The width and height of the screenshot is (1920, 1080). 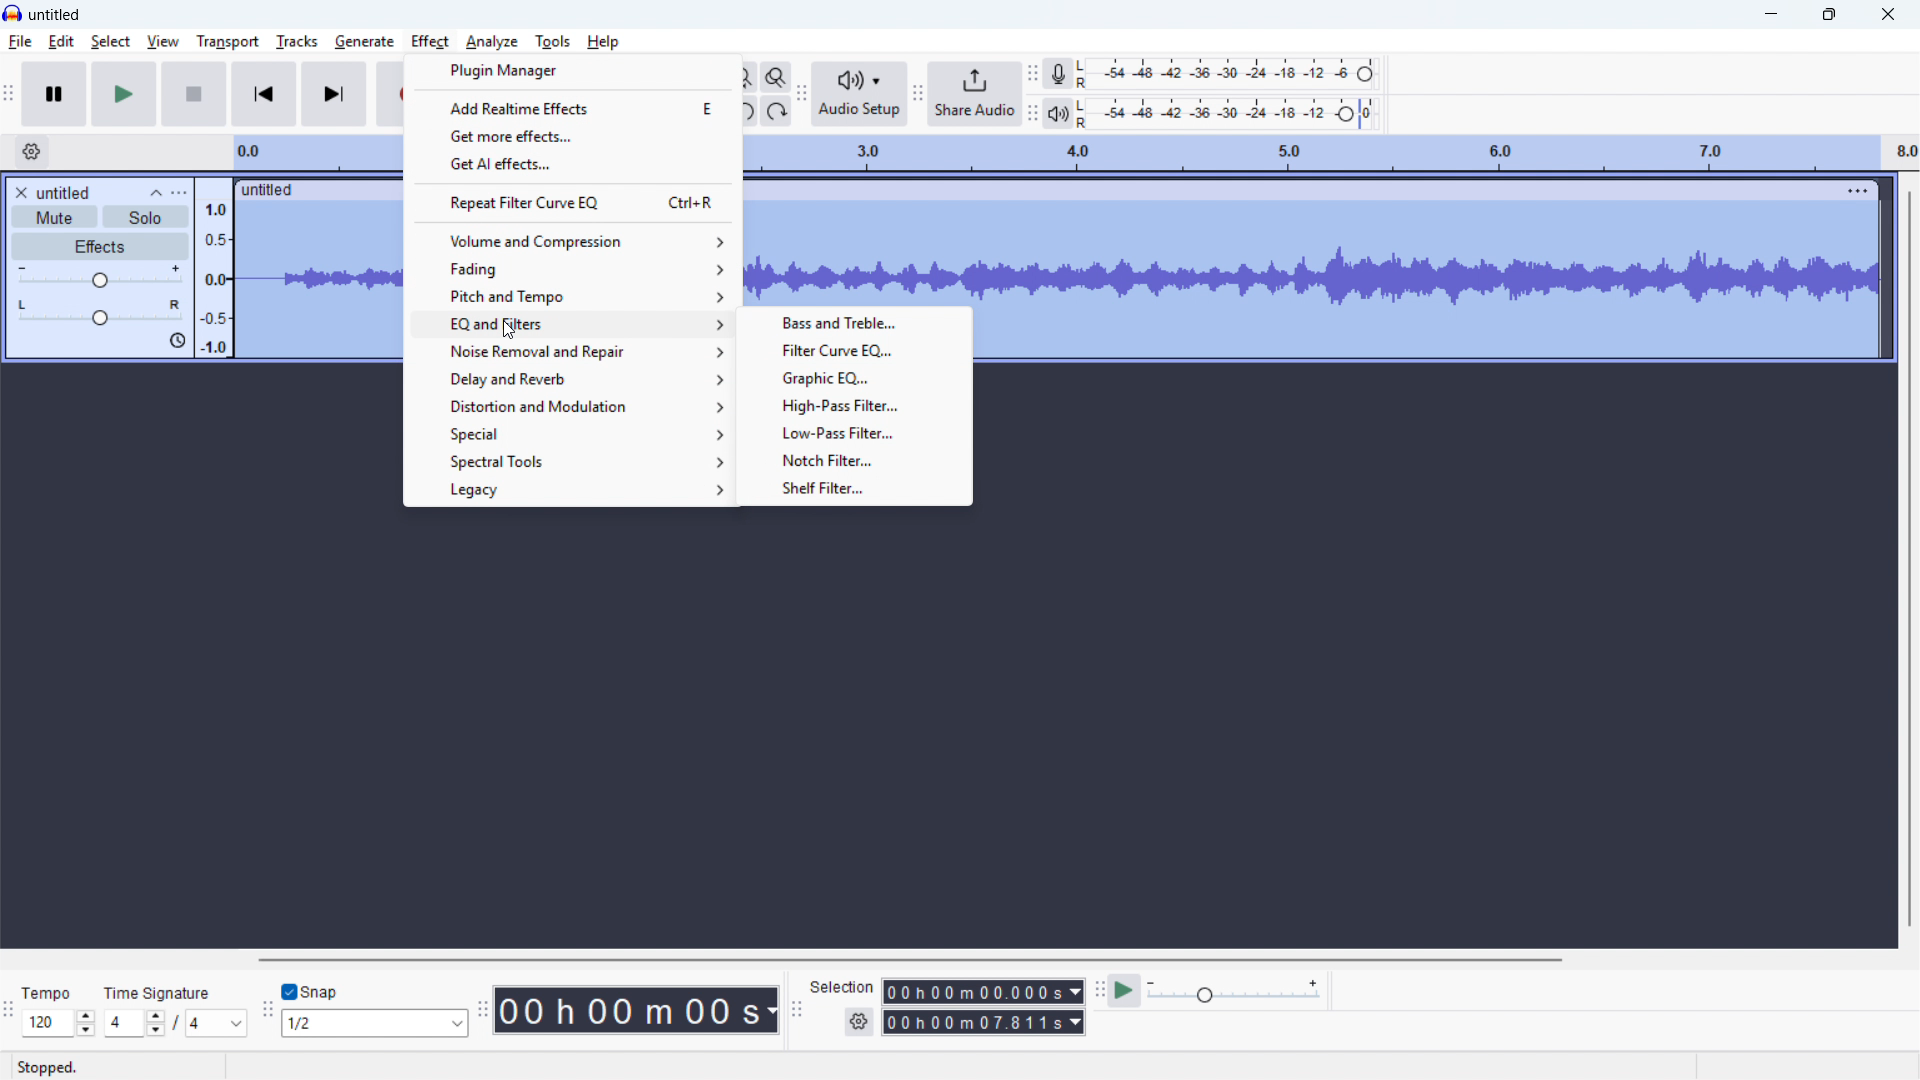 What do you see at coordinates (20, 192) in the screenshot?
I see `remove track` at bounding box center [20, 192].